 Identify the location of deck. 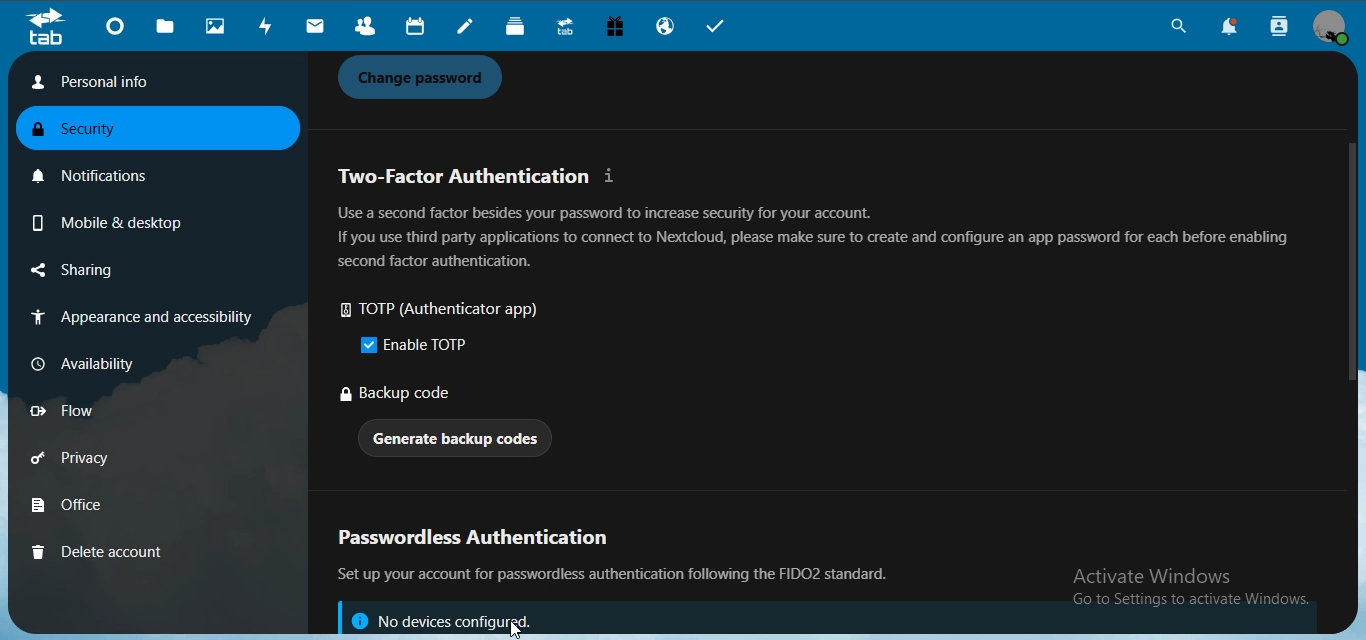
(520, 28).